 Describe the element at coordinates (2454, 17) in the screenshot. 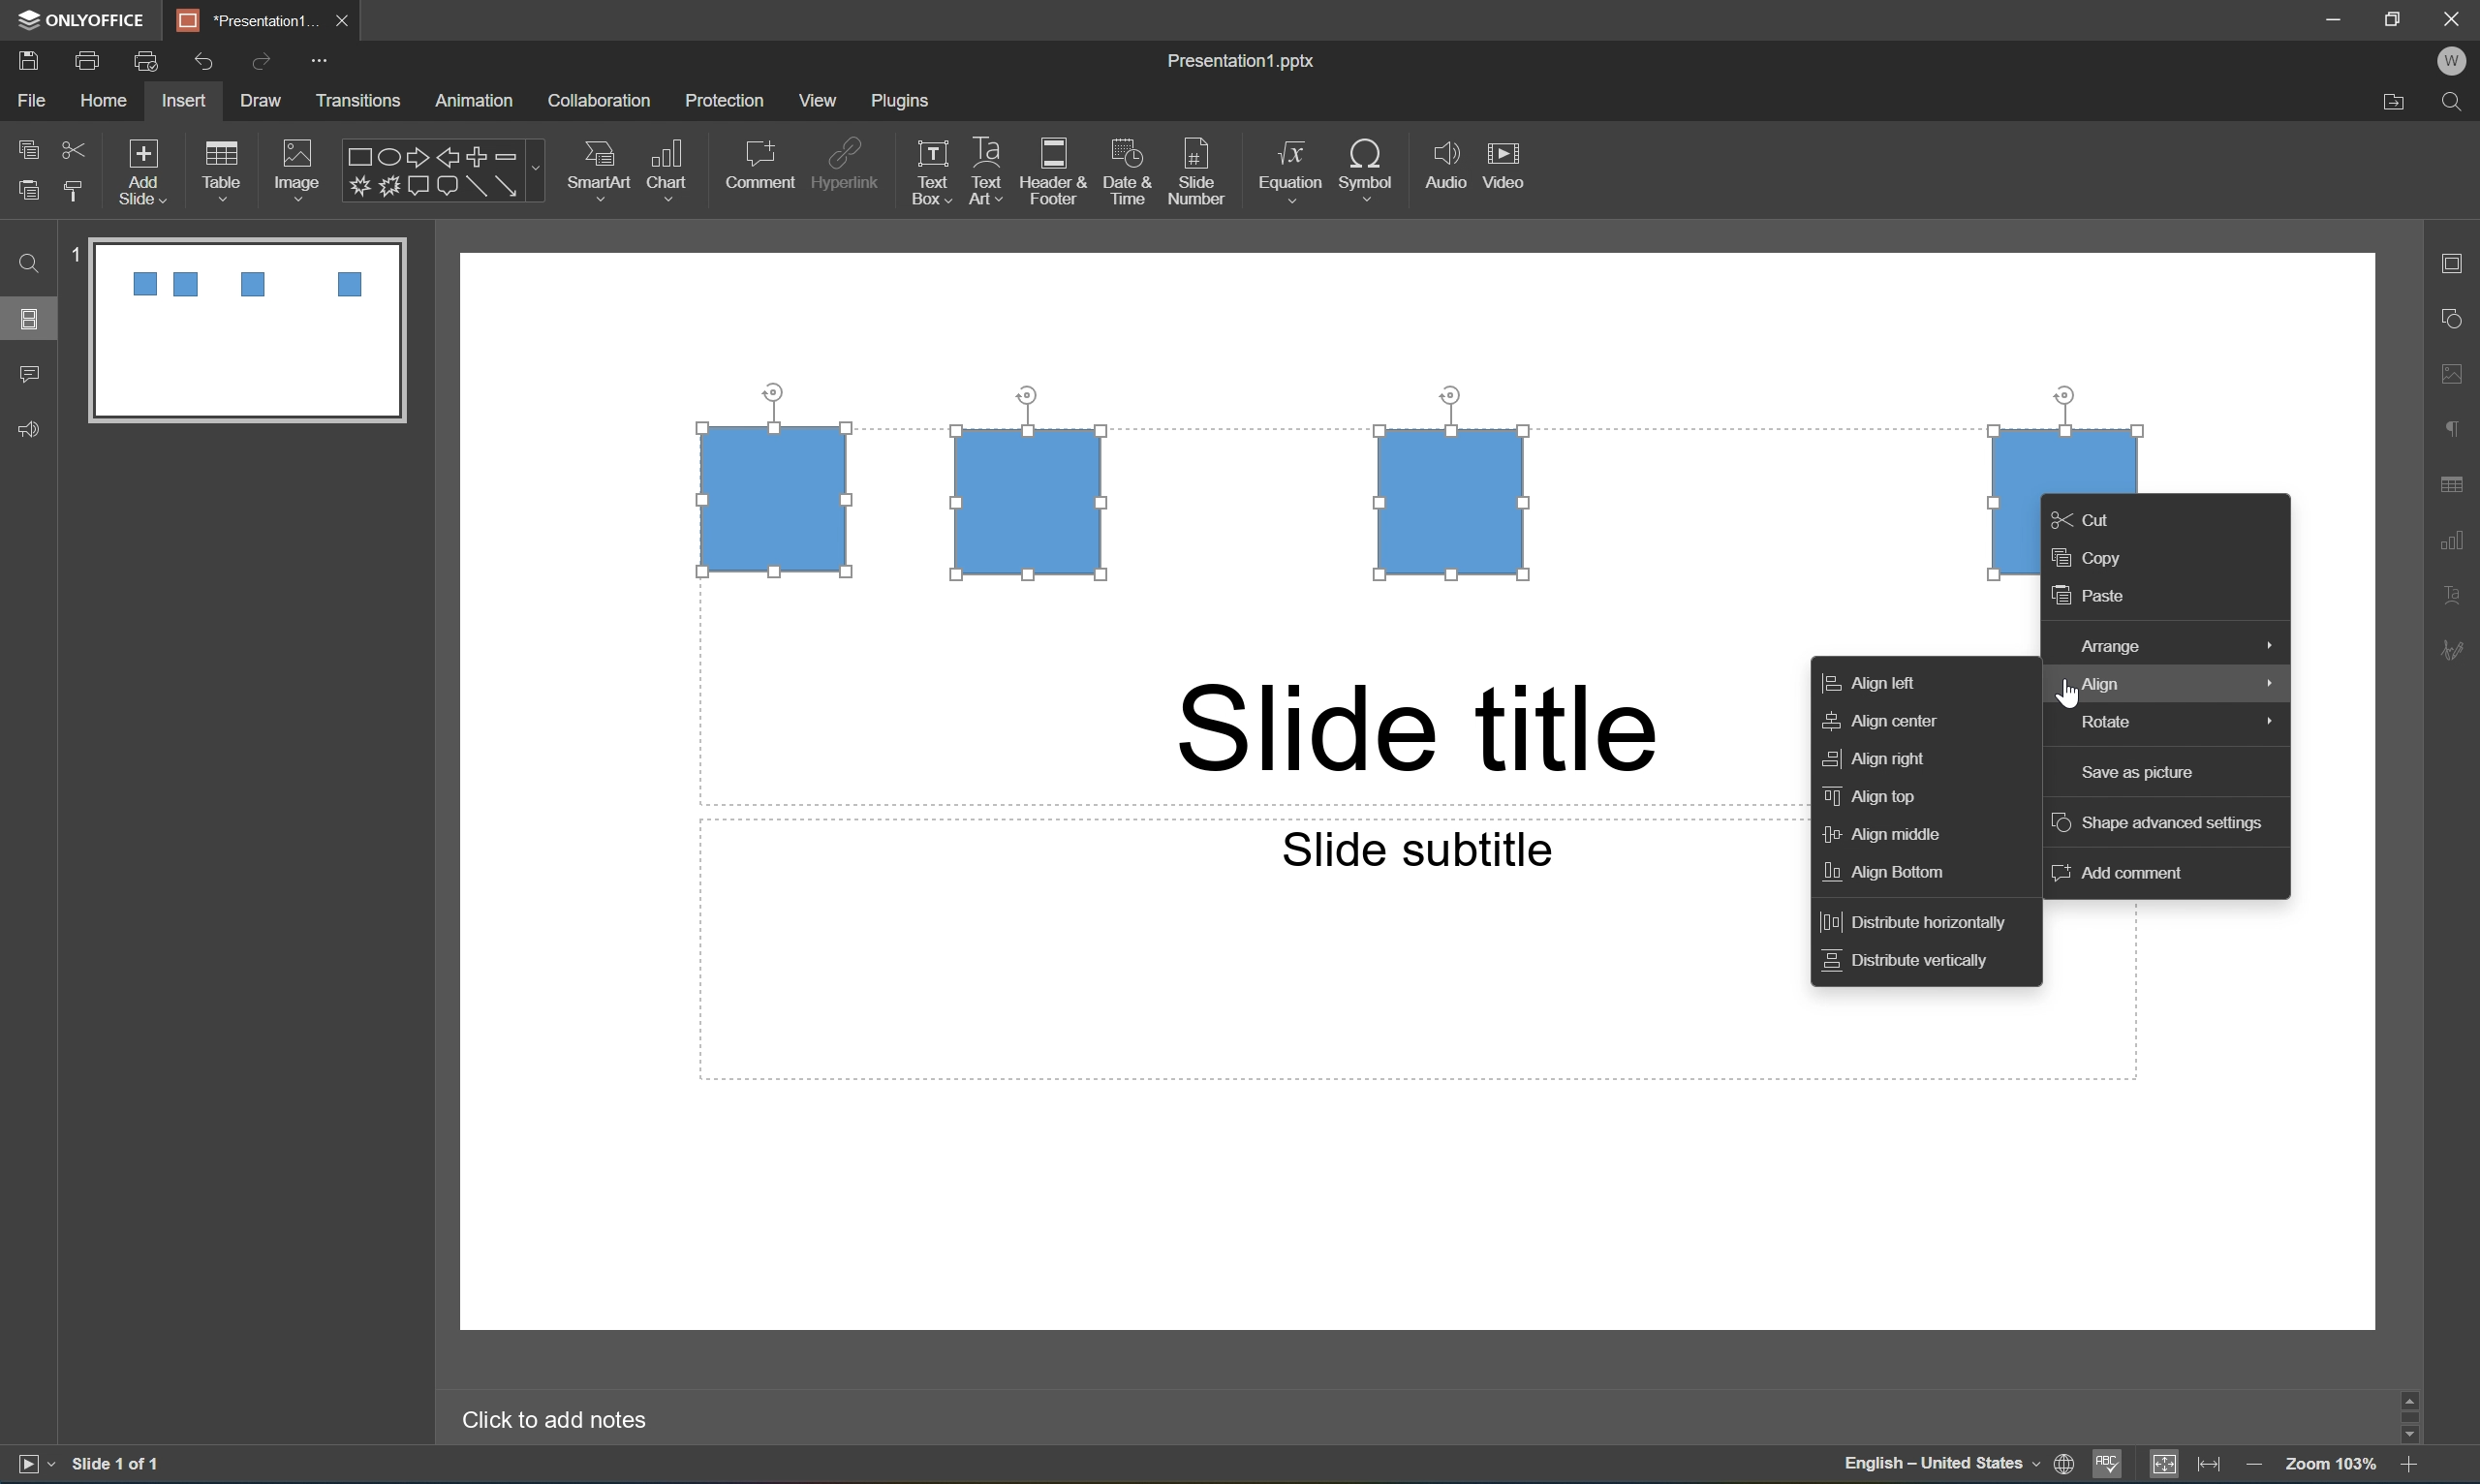

I see `close` at that location.